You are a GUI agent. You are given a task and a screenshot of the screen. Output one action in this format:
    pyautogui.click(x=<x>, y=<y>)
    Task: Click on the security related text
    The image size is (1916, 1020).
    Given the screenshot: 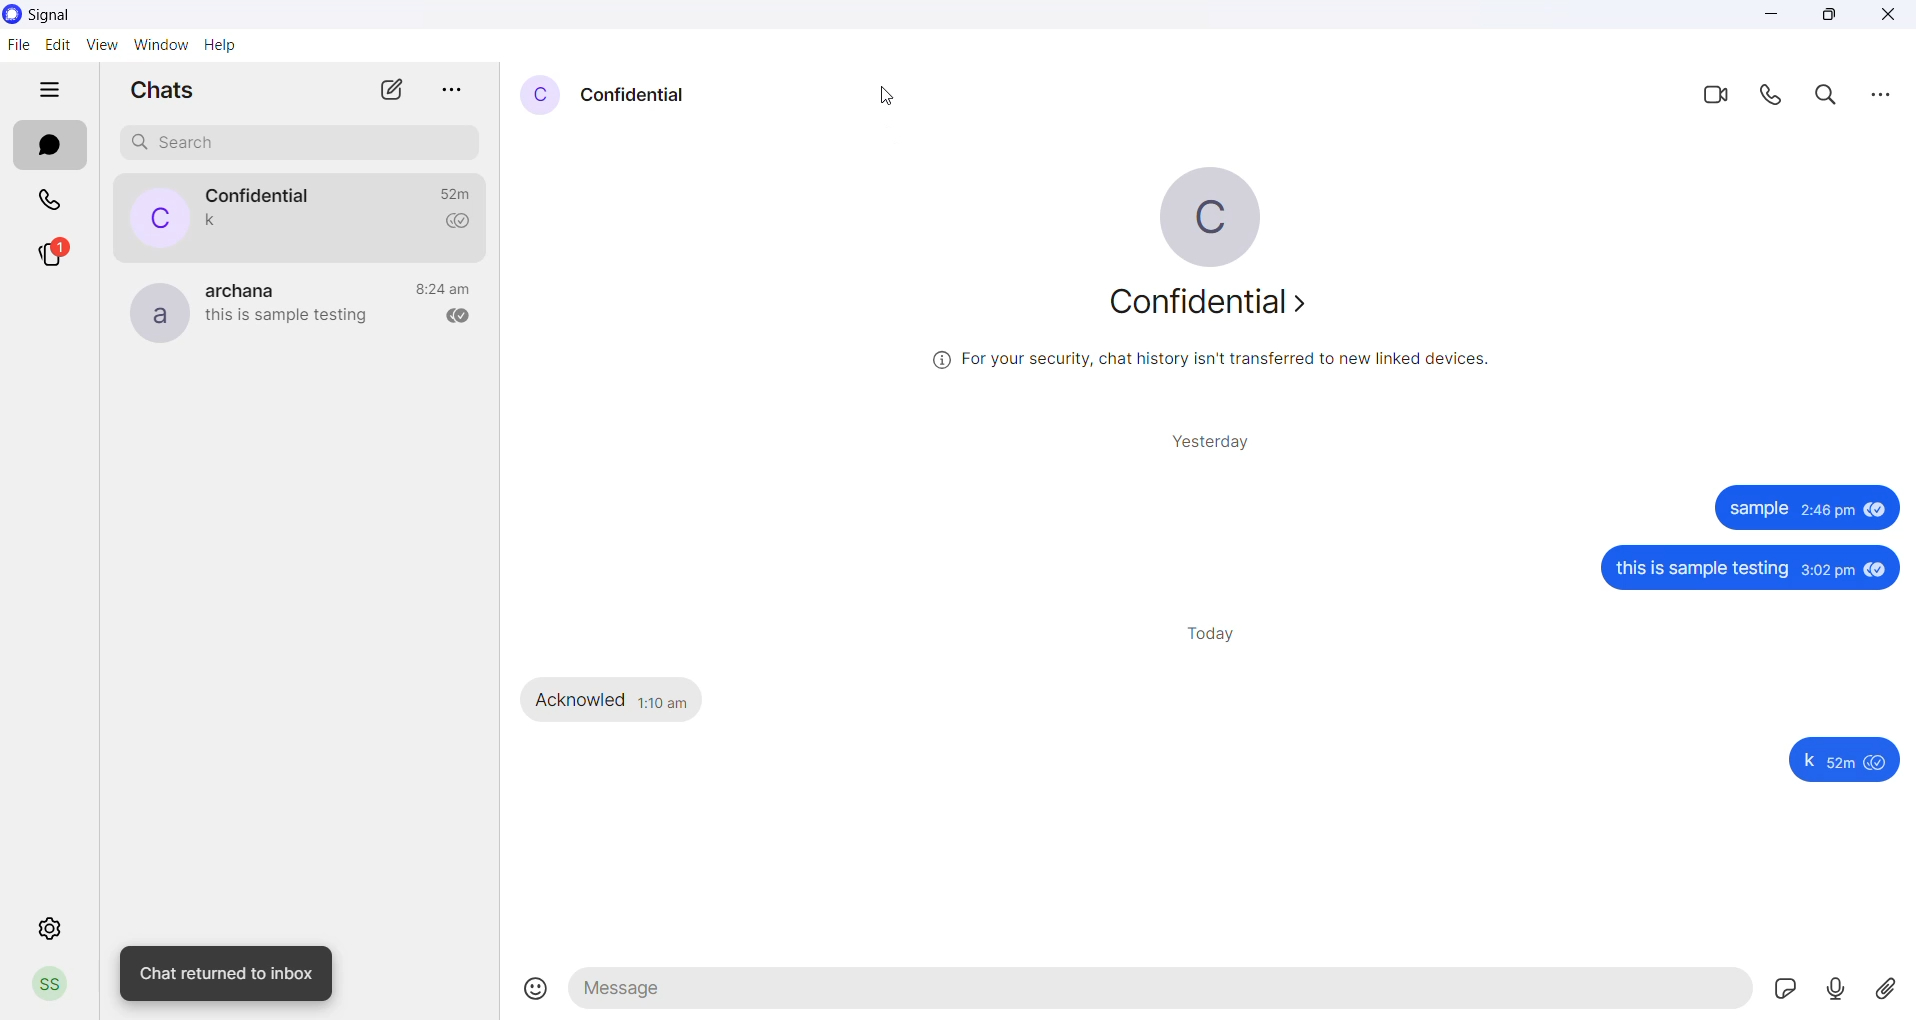 What is the action you would take?
    pyautogui.click(x=1221, y=364)
    